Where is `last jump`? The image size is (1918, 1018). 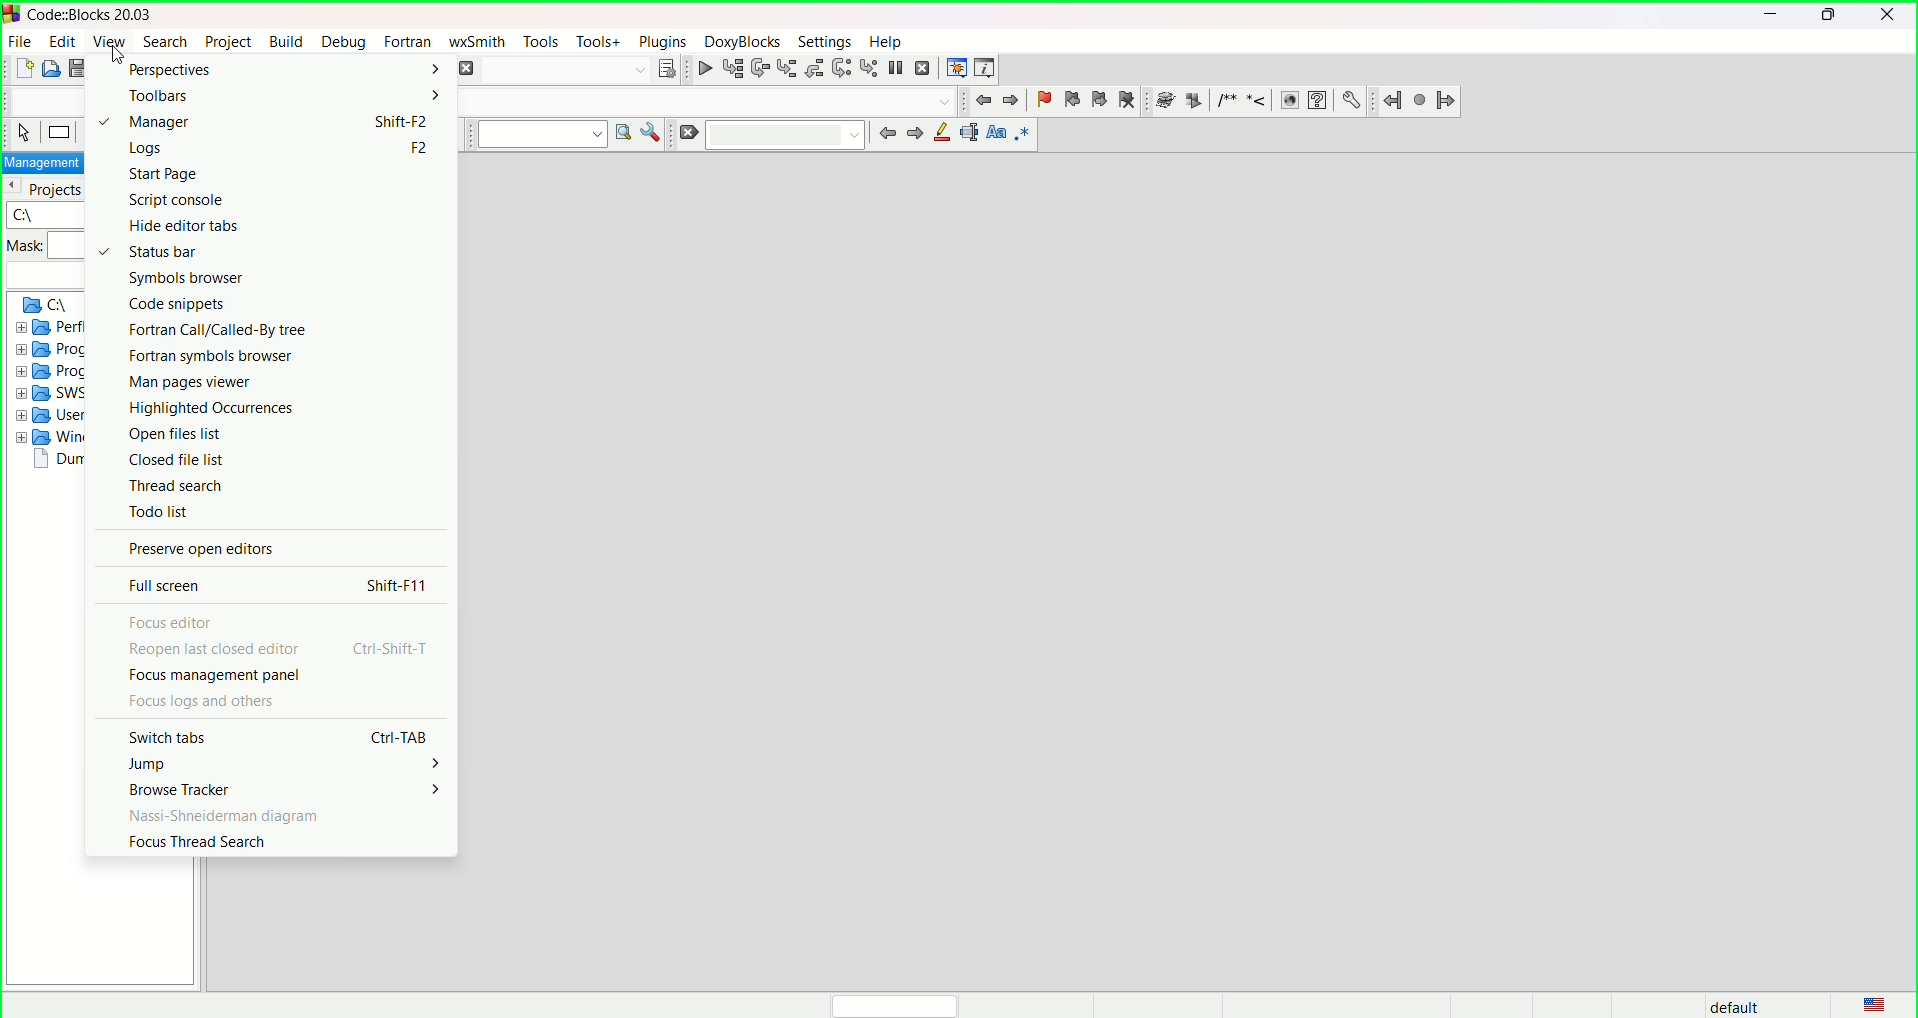
last jump is located at coordinates (1420, 102).